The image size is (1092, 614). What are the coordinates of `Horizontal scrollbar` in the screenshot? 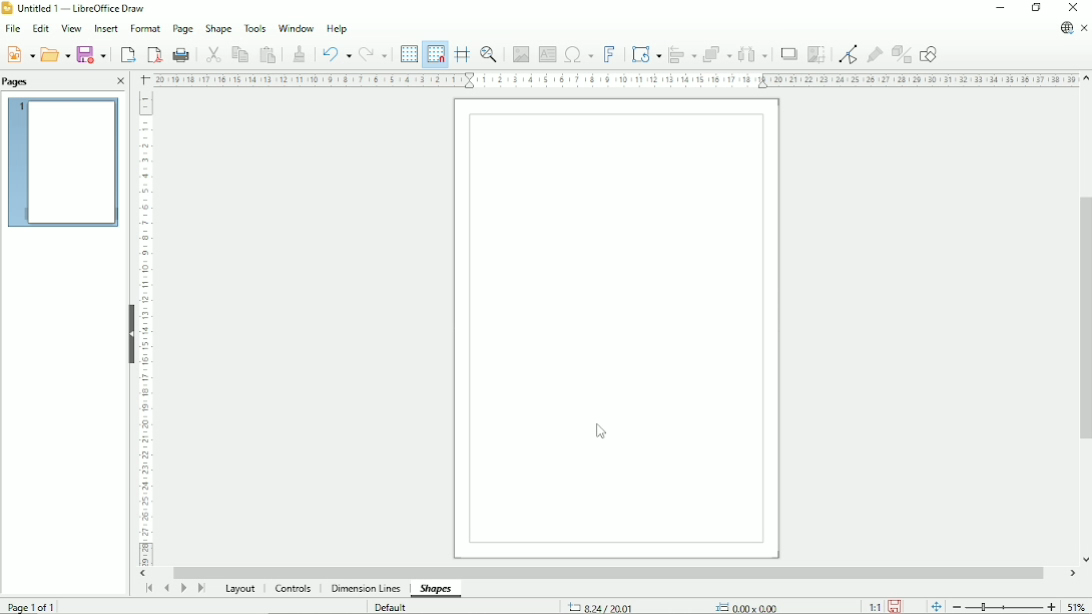 It's located at (613, 571).